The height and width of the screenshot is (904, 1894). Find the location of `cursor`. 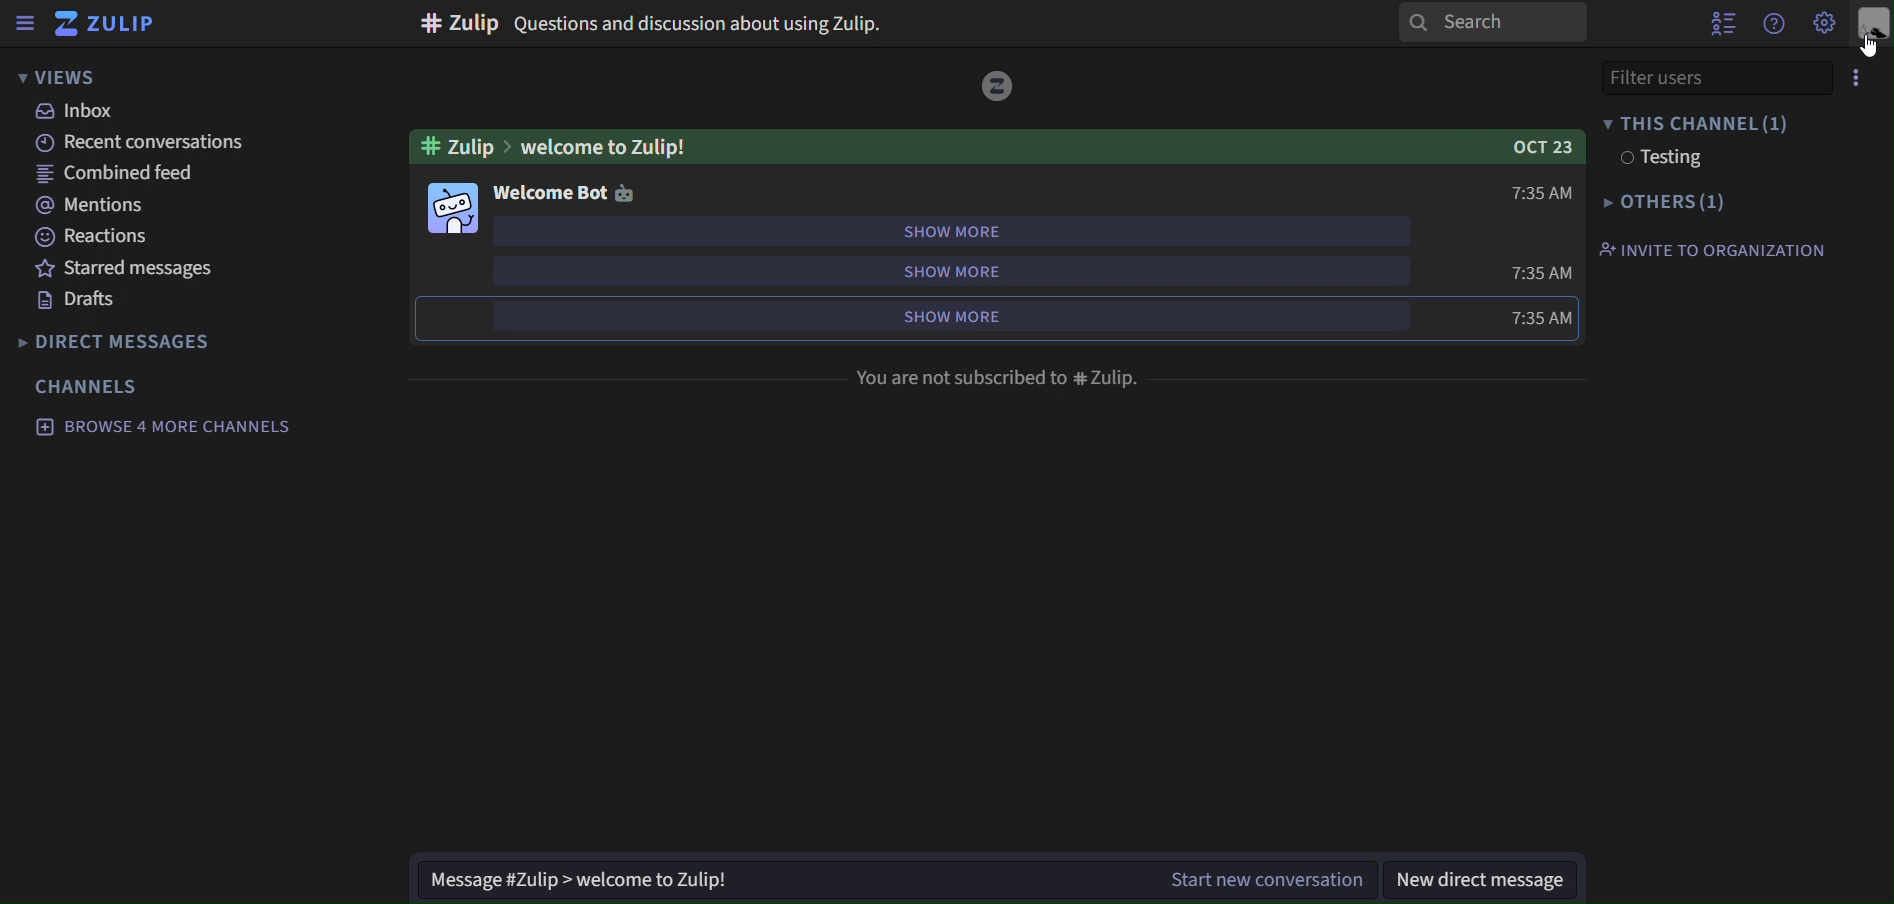

cursor is located at coordinates (1868, 46).